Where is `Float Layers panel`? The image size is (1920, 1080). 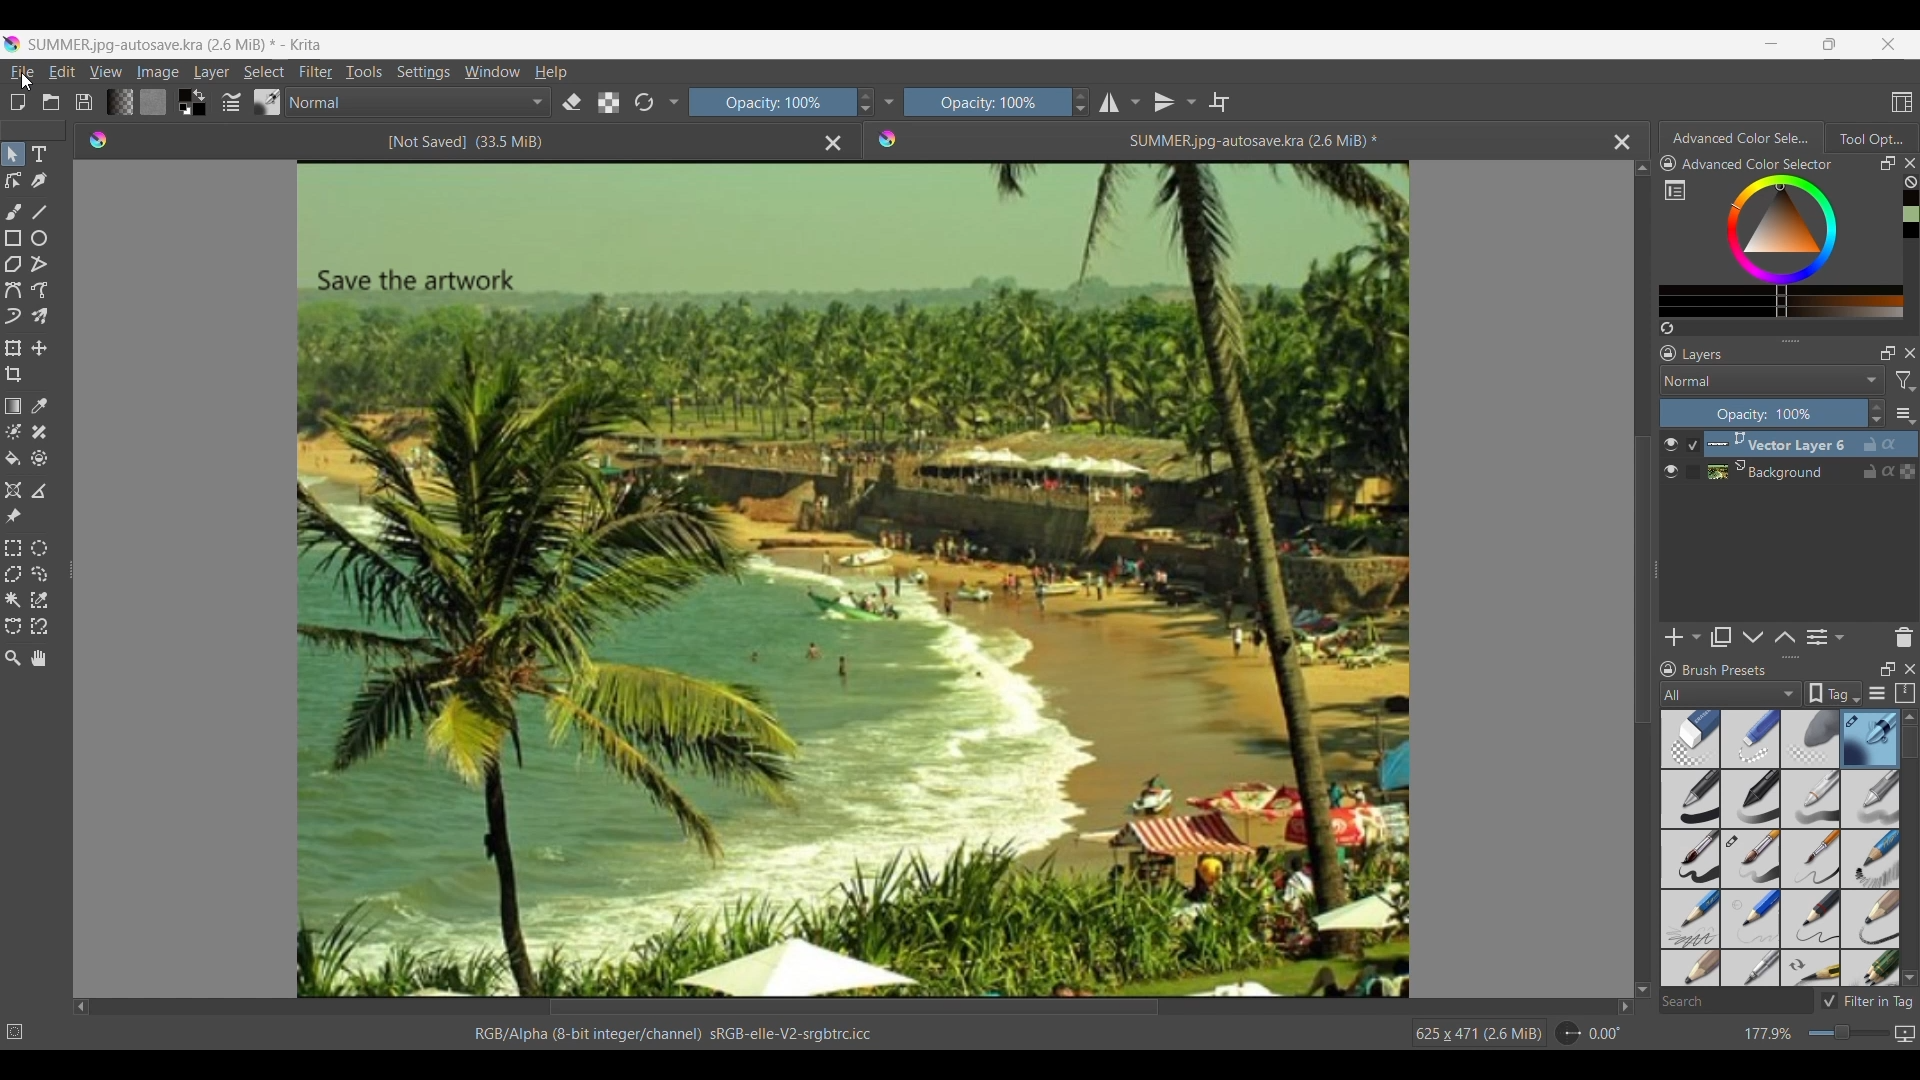 Float Layers panel is located at coordinates (1888, 353).